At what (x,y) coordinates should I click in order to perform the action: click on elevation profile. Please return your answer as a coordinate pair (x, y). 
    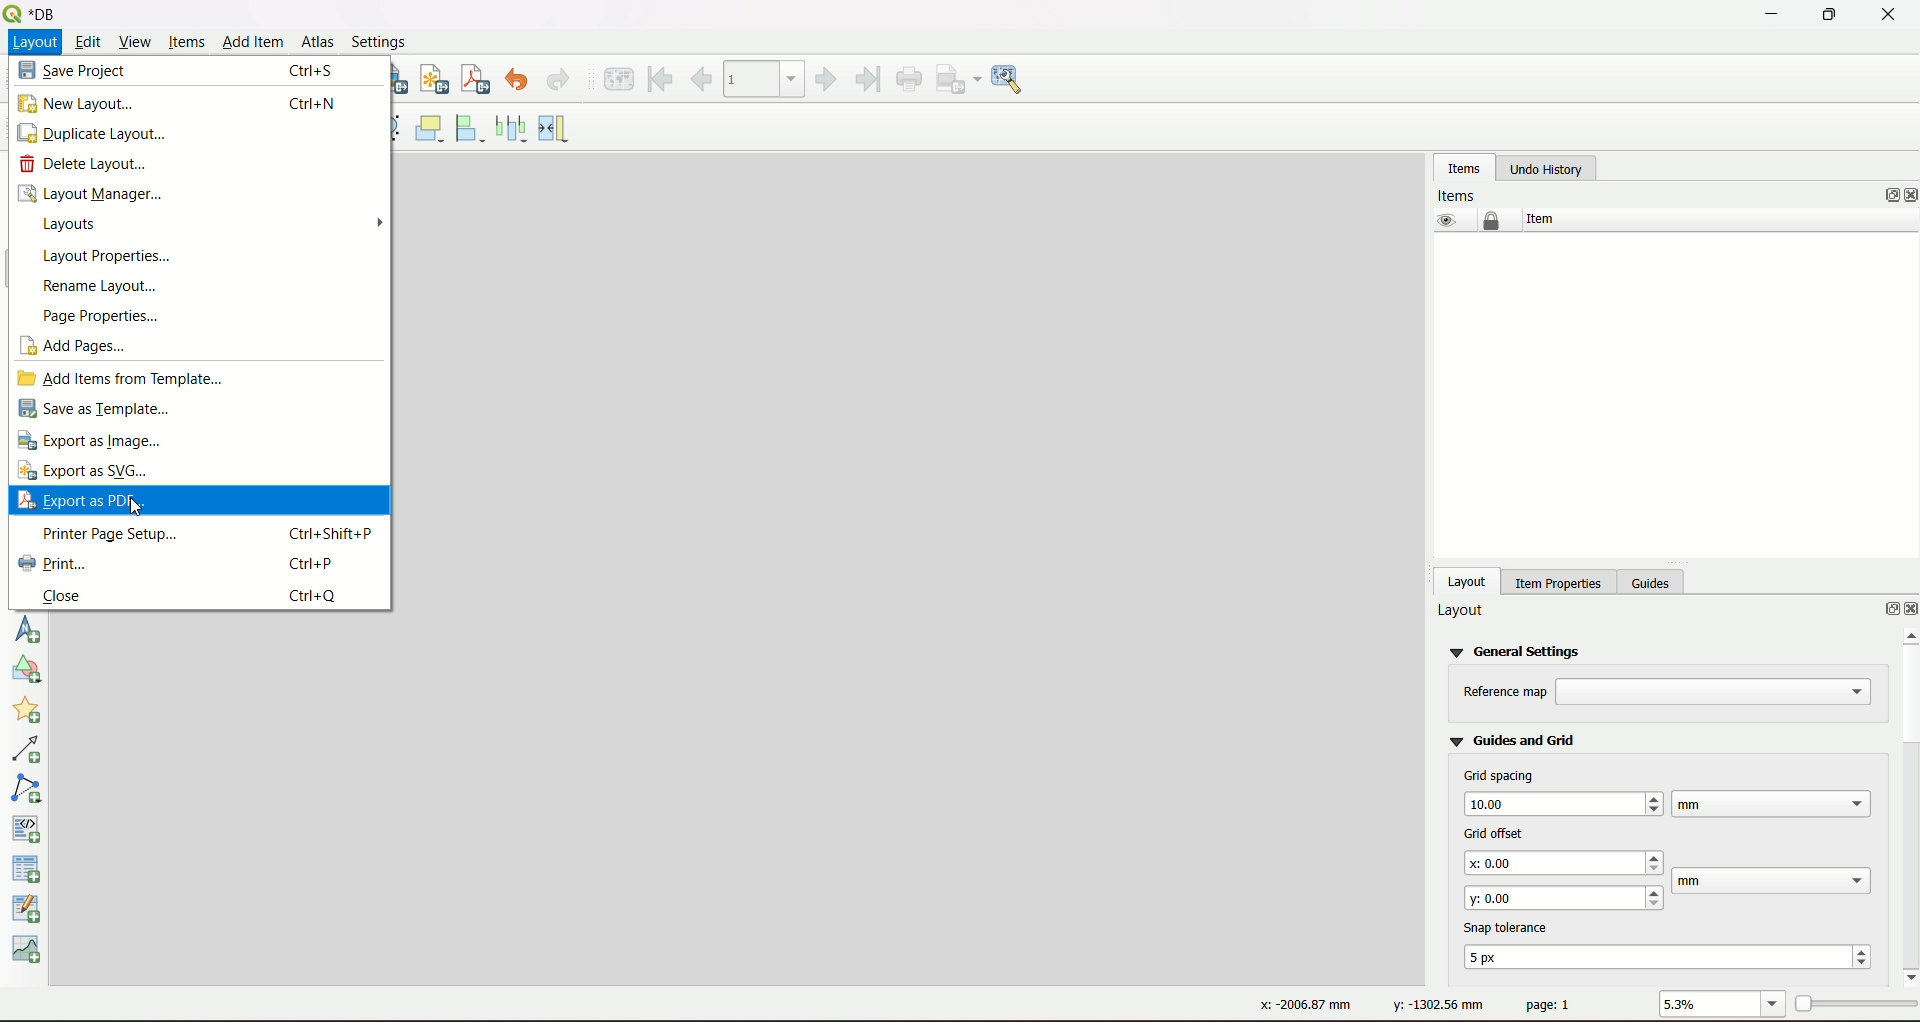
    Looking at the image, I should click on (30, 952).